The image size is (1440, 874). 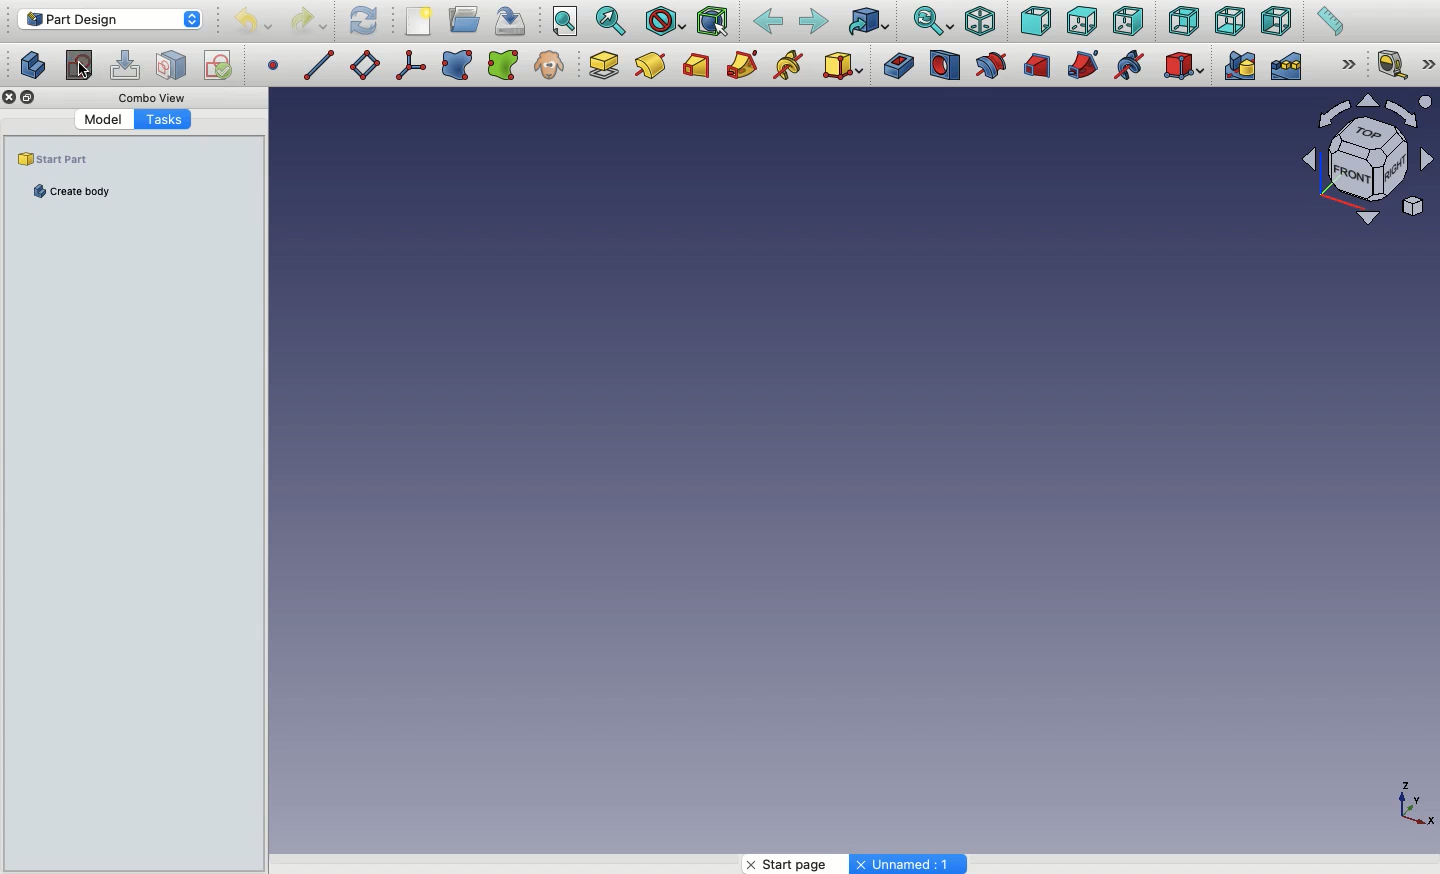 What do you see at coordinates (1428, 65) in the screenshot?
I see `Expand` at bounding box center [1428, 65].